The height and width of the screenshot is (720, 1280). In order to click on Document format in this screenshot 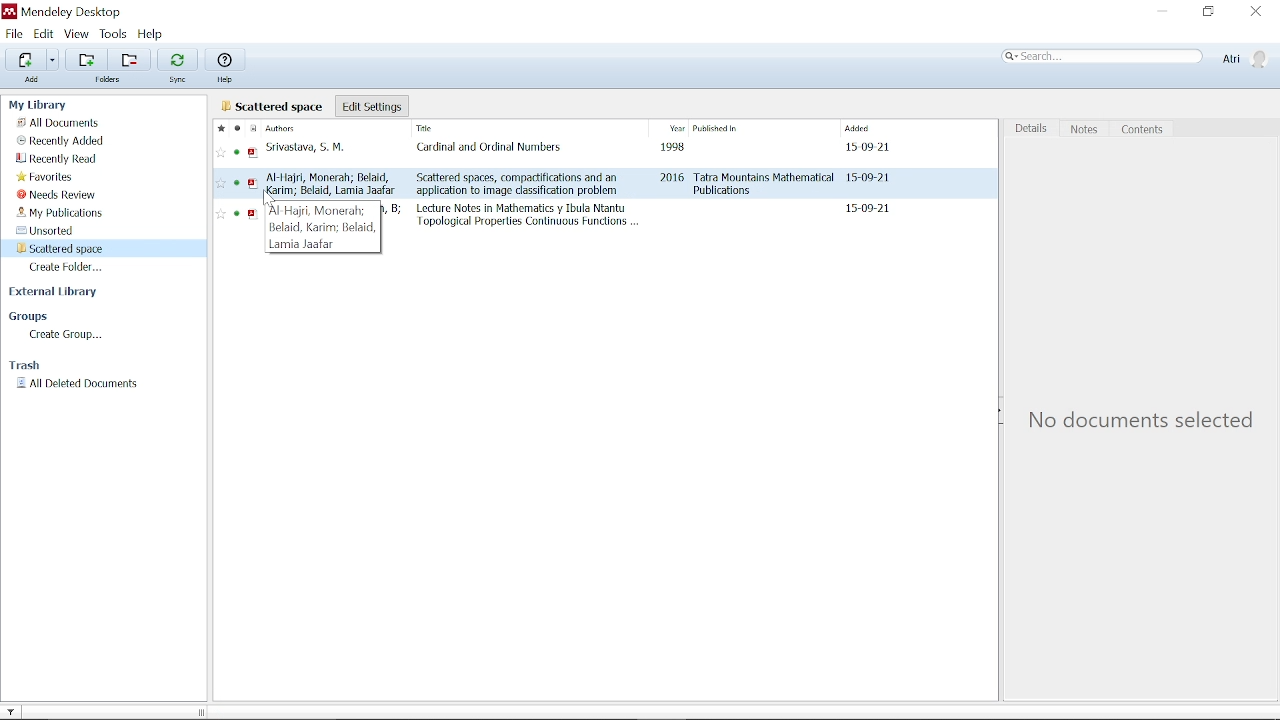, I will do `click(252, 128)`.